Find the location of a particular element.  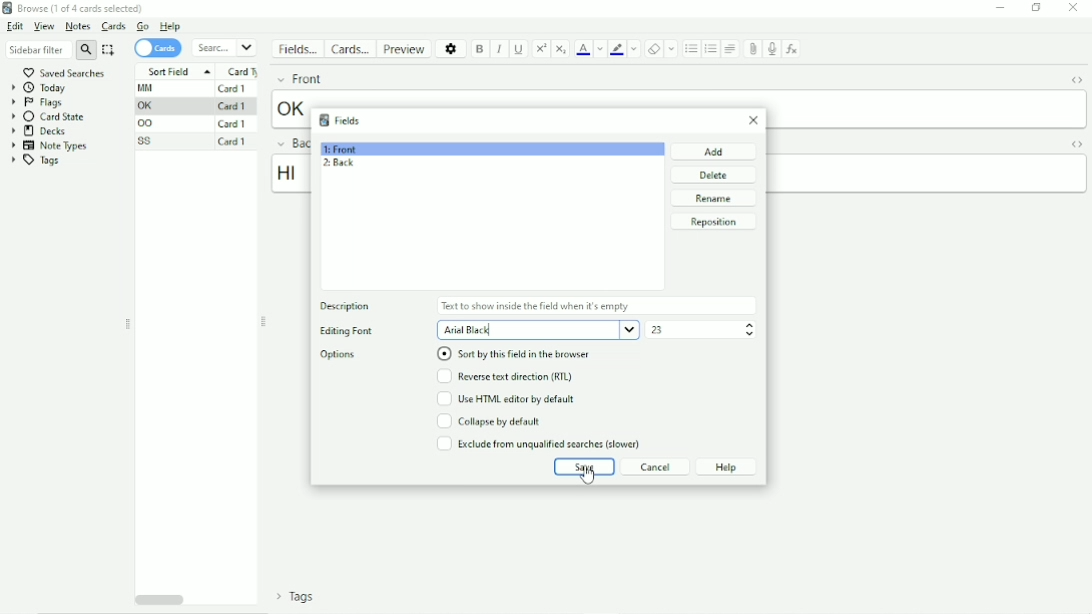

Text color is located at coordinates (584, 49).